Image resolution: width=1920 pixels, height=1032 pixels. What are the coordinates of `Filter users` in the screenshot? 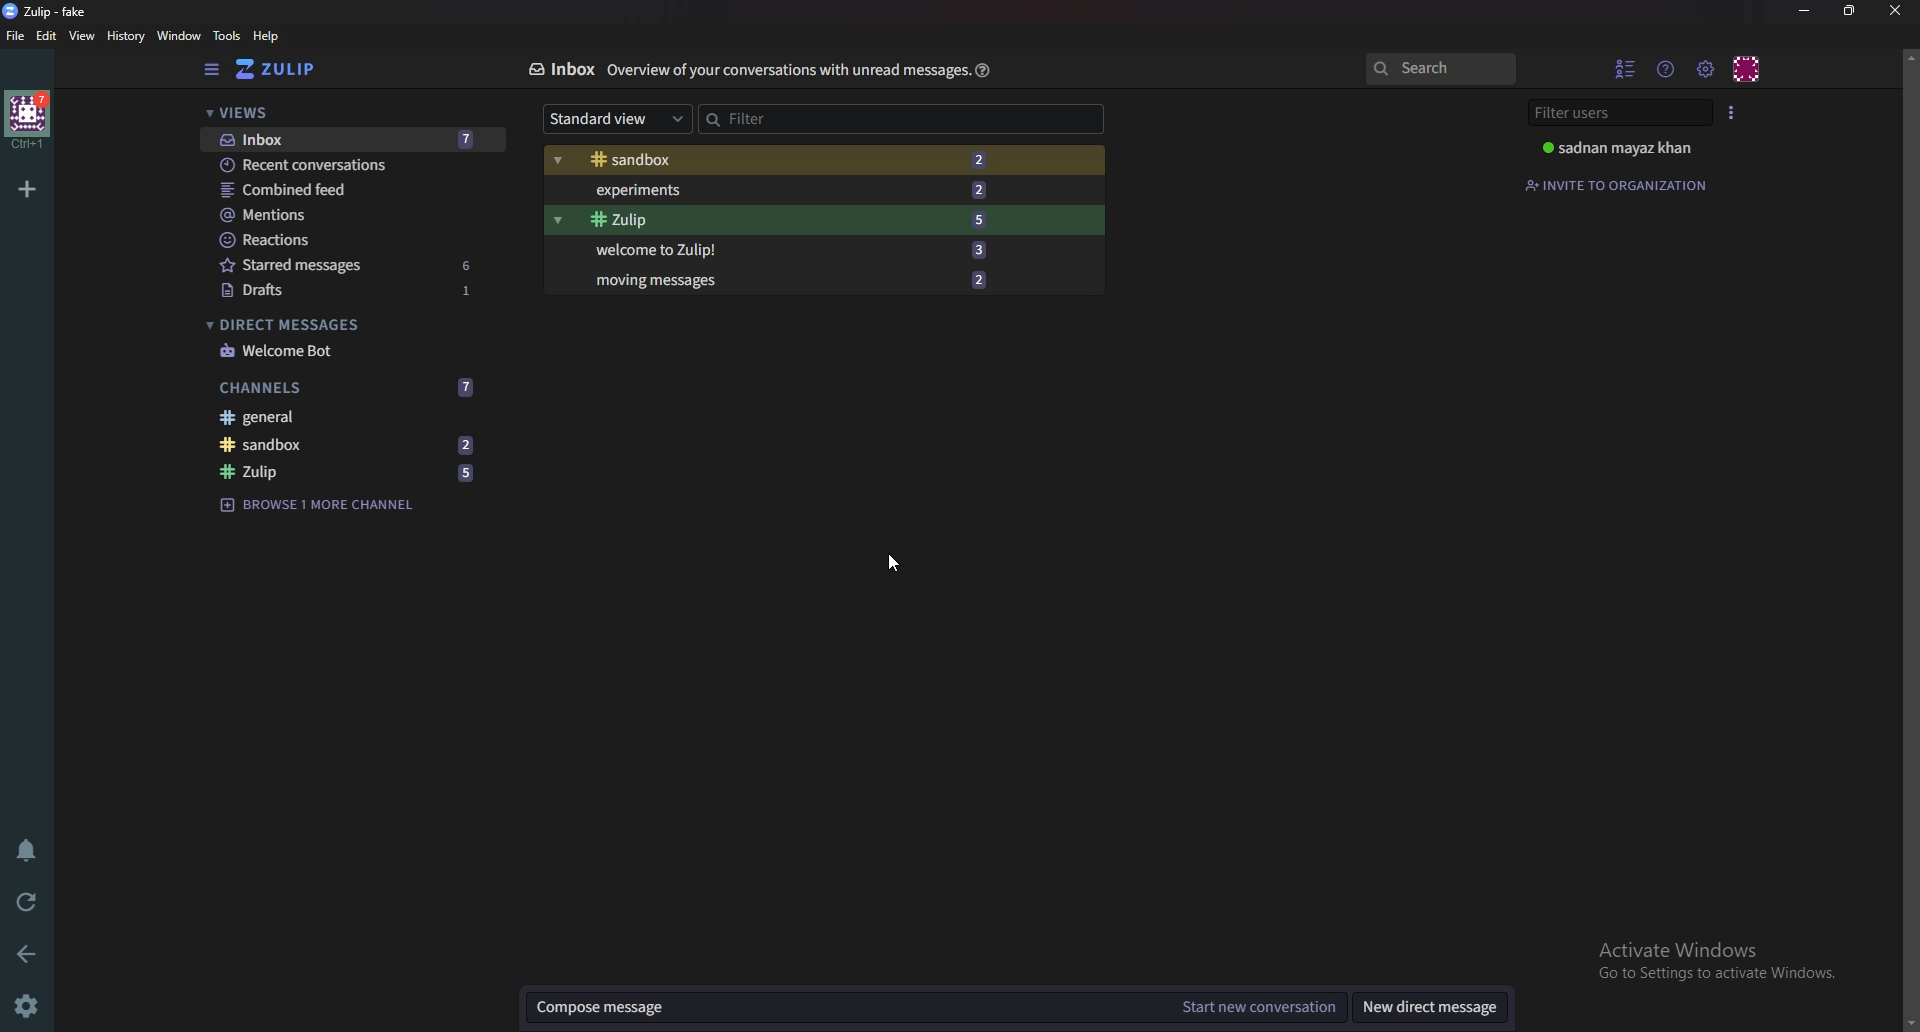 It's located at (1612, 112).